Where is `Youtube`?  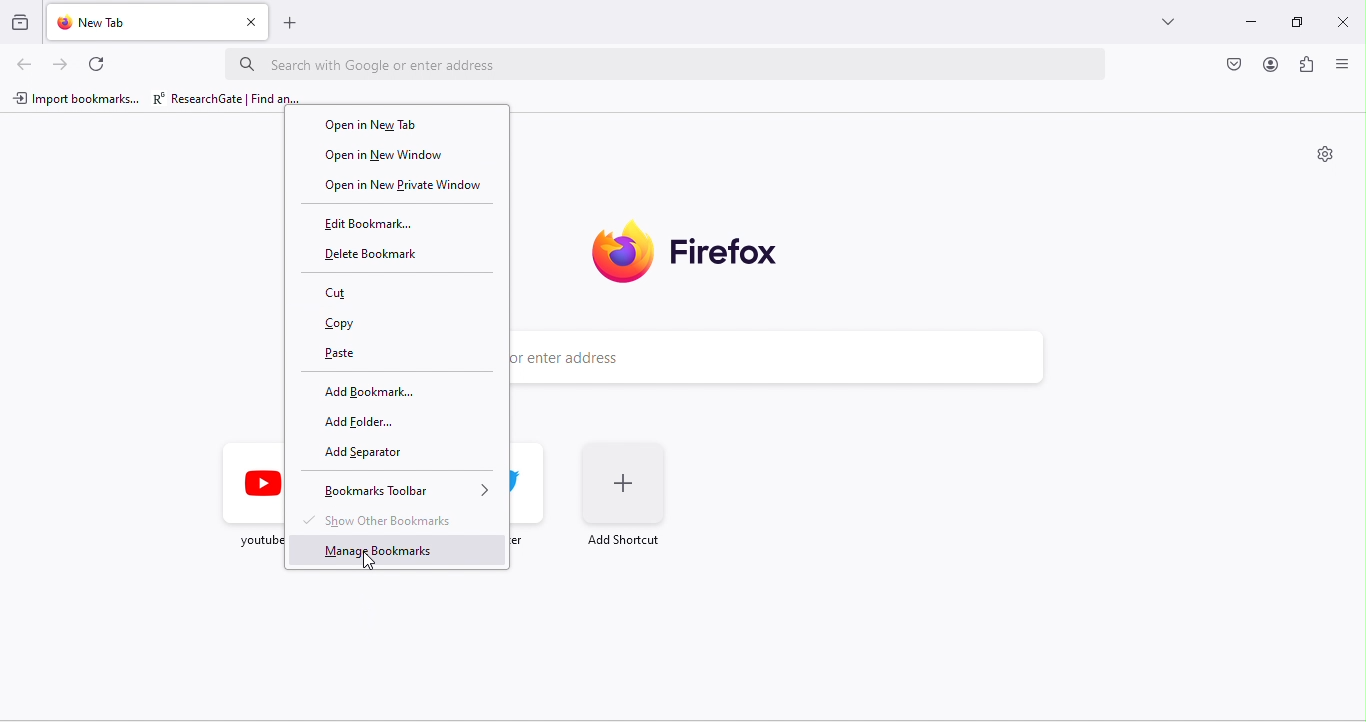 Youtube is located at coordinates (248, 500).